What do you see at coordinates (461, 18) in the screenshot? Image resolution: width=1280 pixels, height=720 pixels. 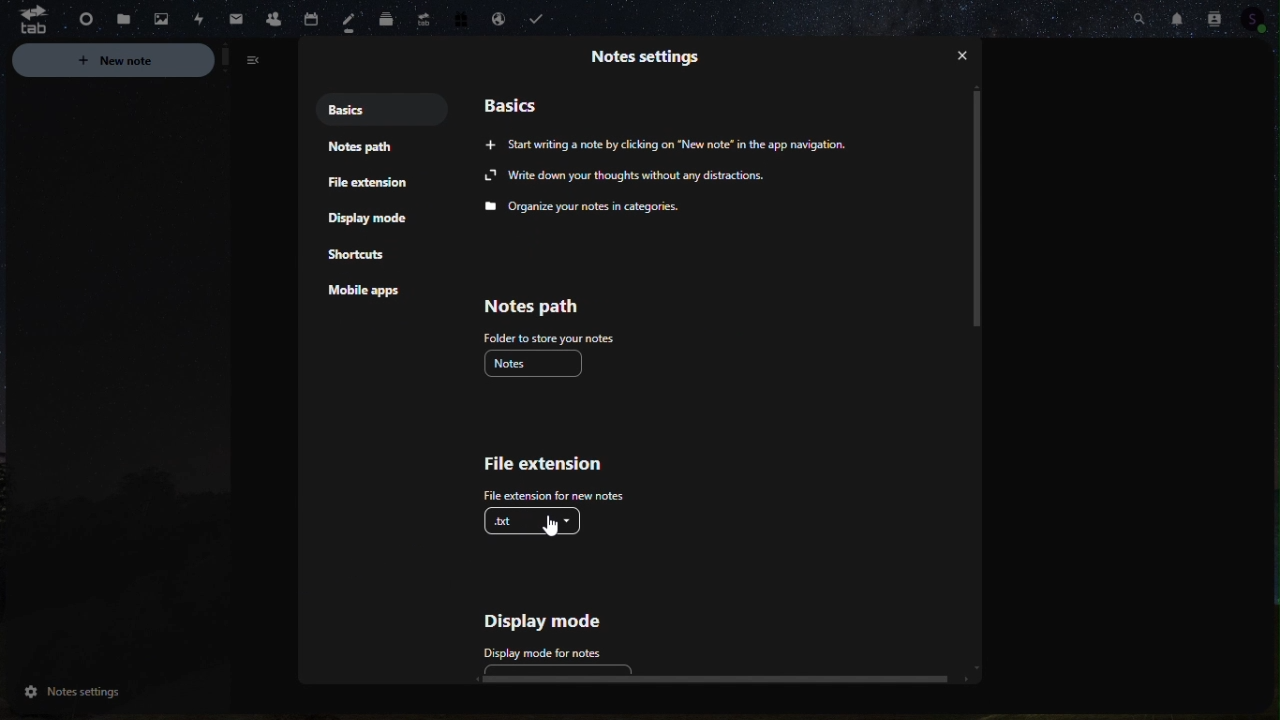 I see `free trial` at bounding box center [461, 18].